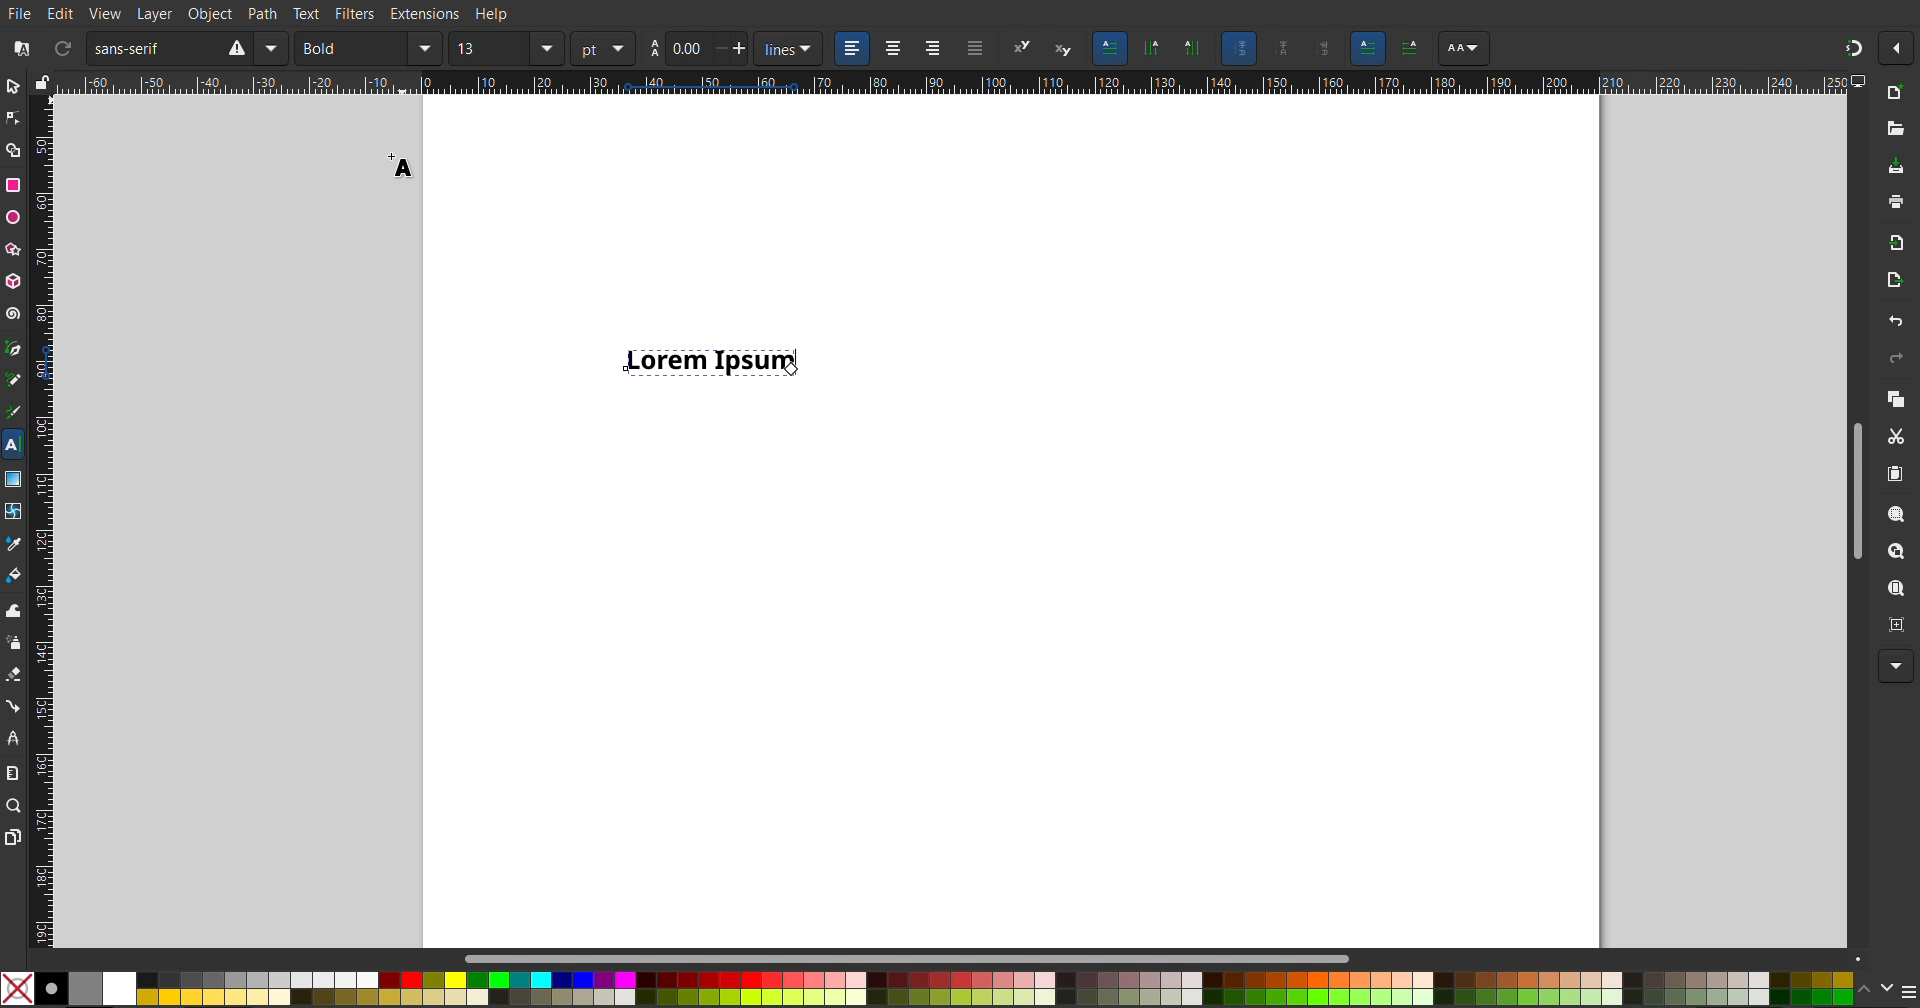 This screenshot has height=1008, width=1920. I want to click on Path, so click(263, 12).